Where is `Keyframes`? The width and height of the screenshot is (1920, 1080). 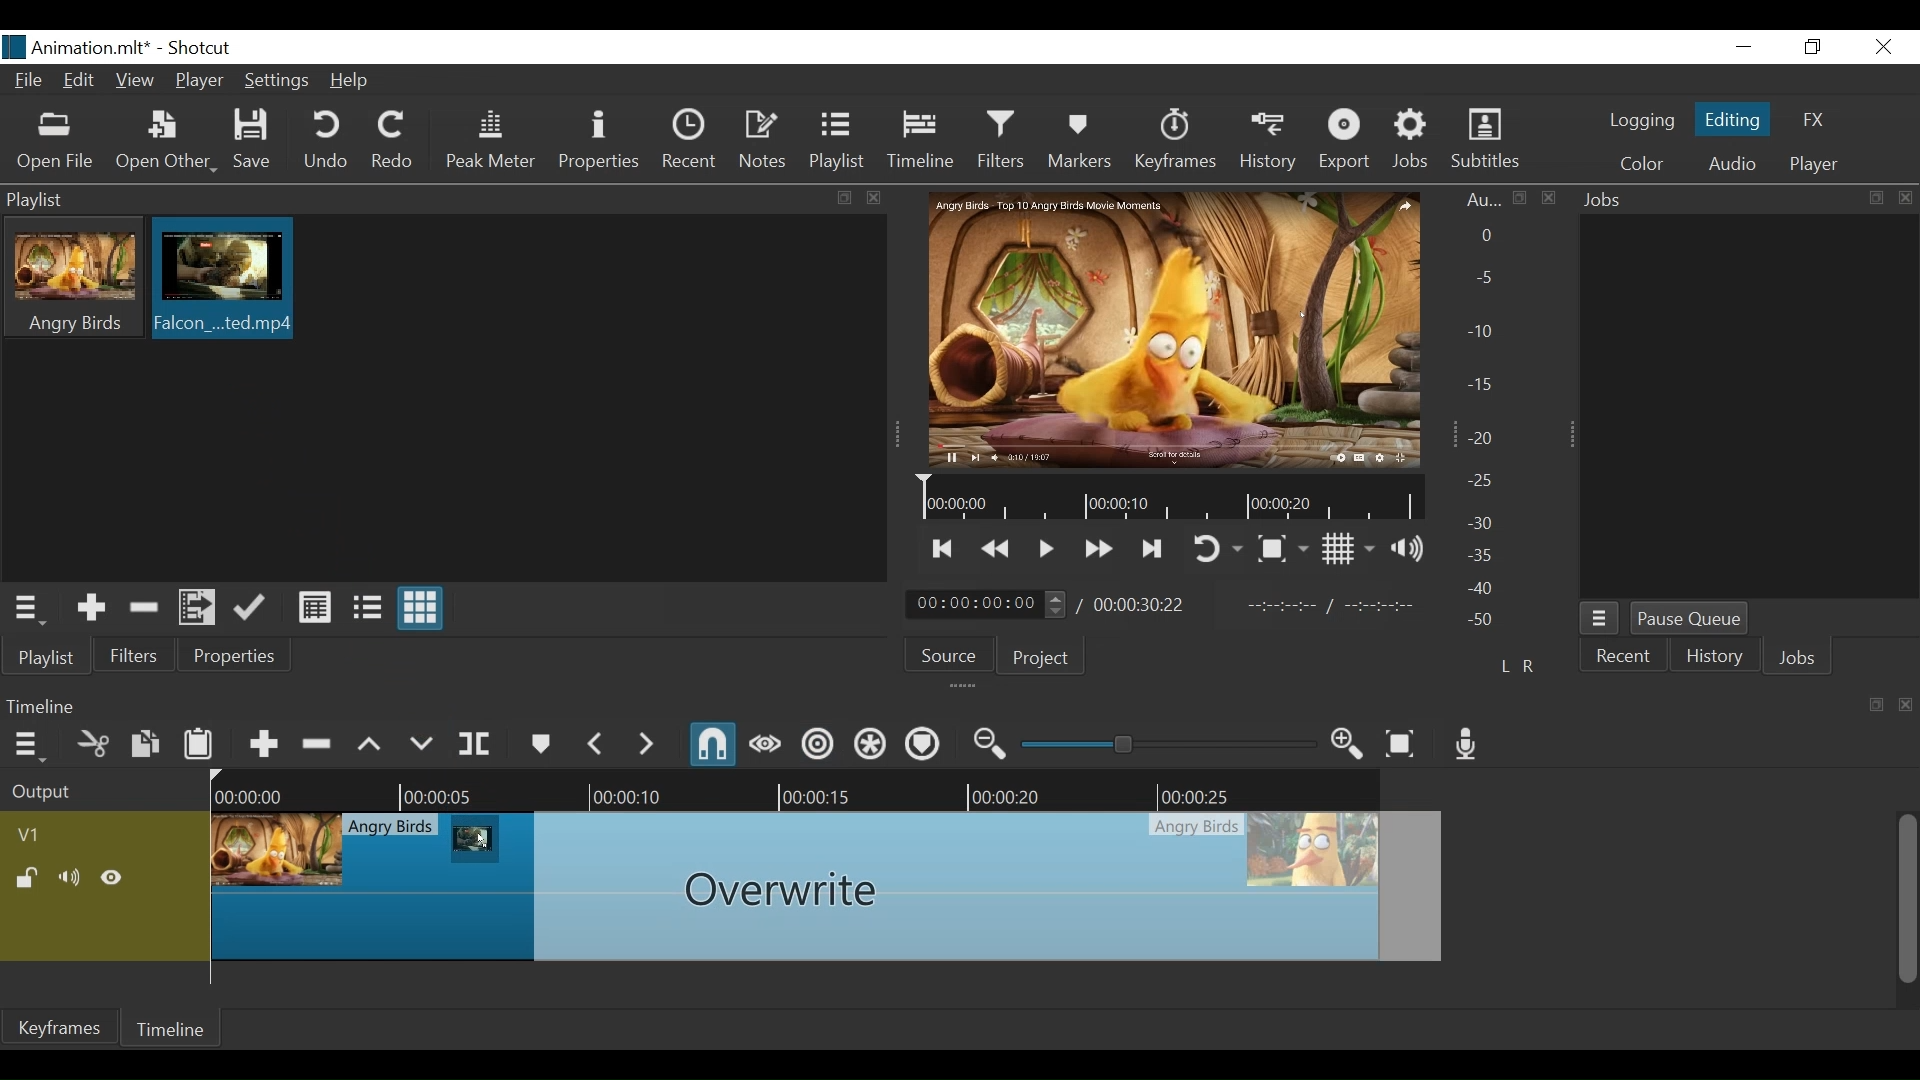
Keyframes is located at coordinates (1175, 142).